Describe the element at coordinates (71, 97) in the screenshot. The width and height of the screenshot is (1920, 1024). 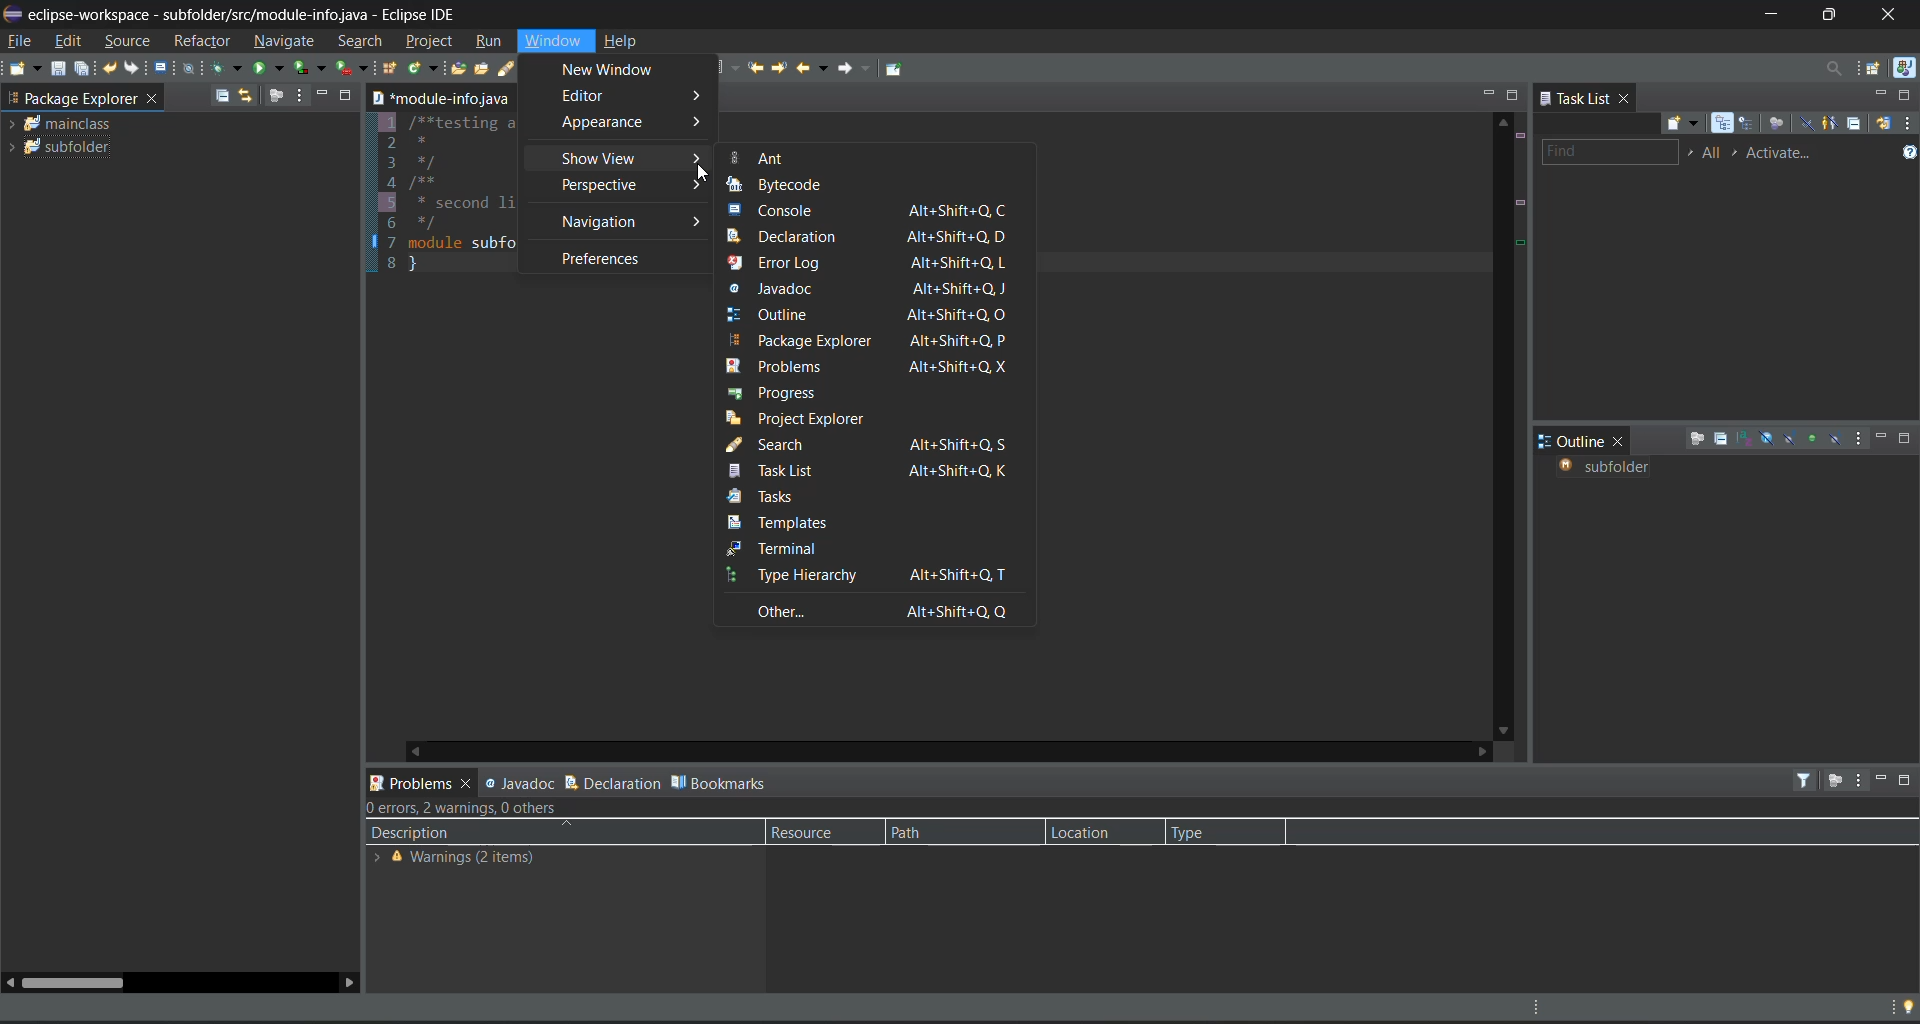
I see `package explorer` at that location.